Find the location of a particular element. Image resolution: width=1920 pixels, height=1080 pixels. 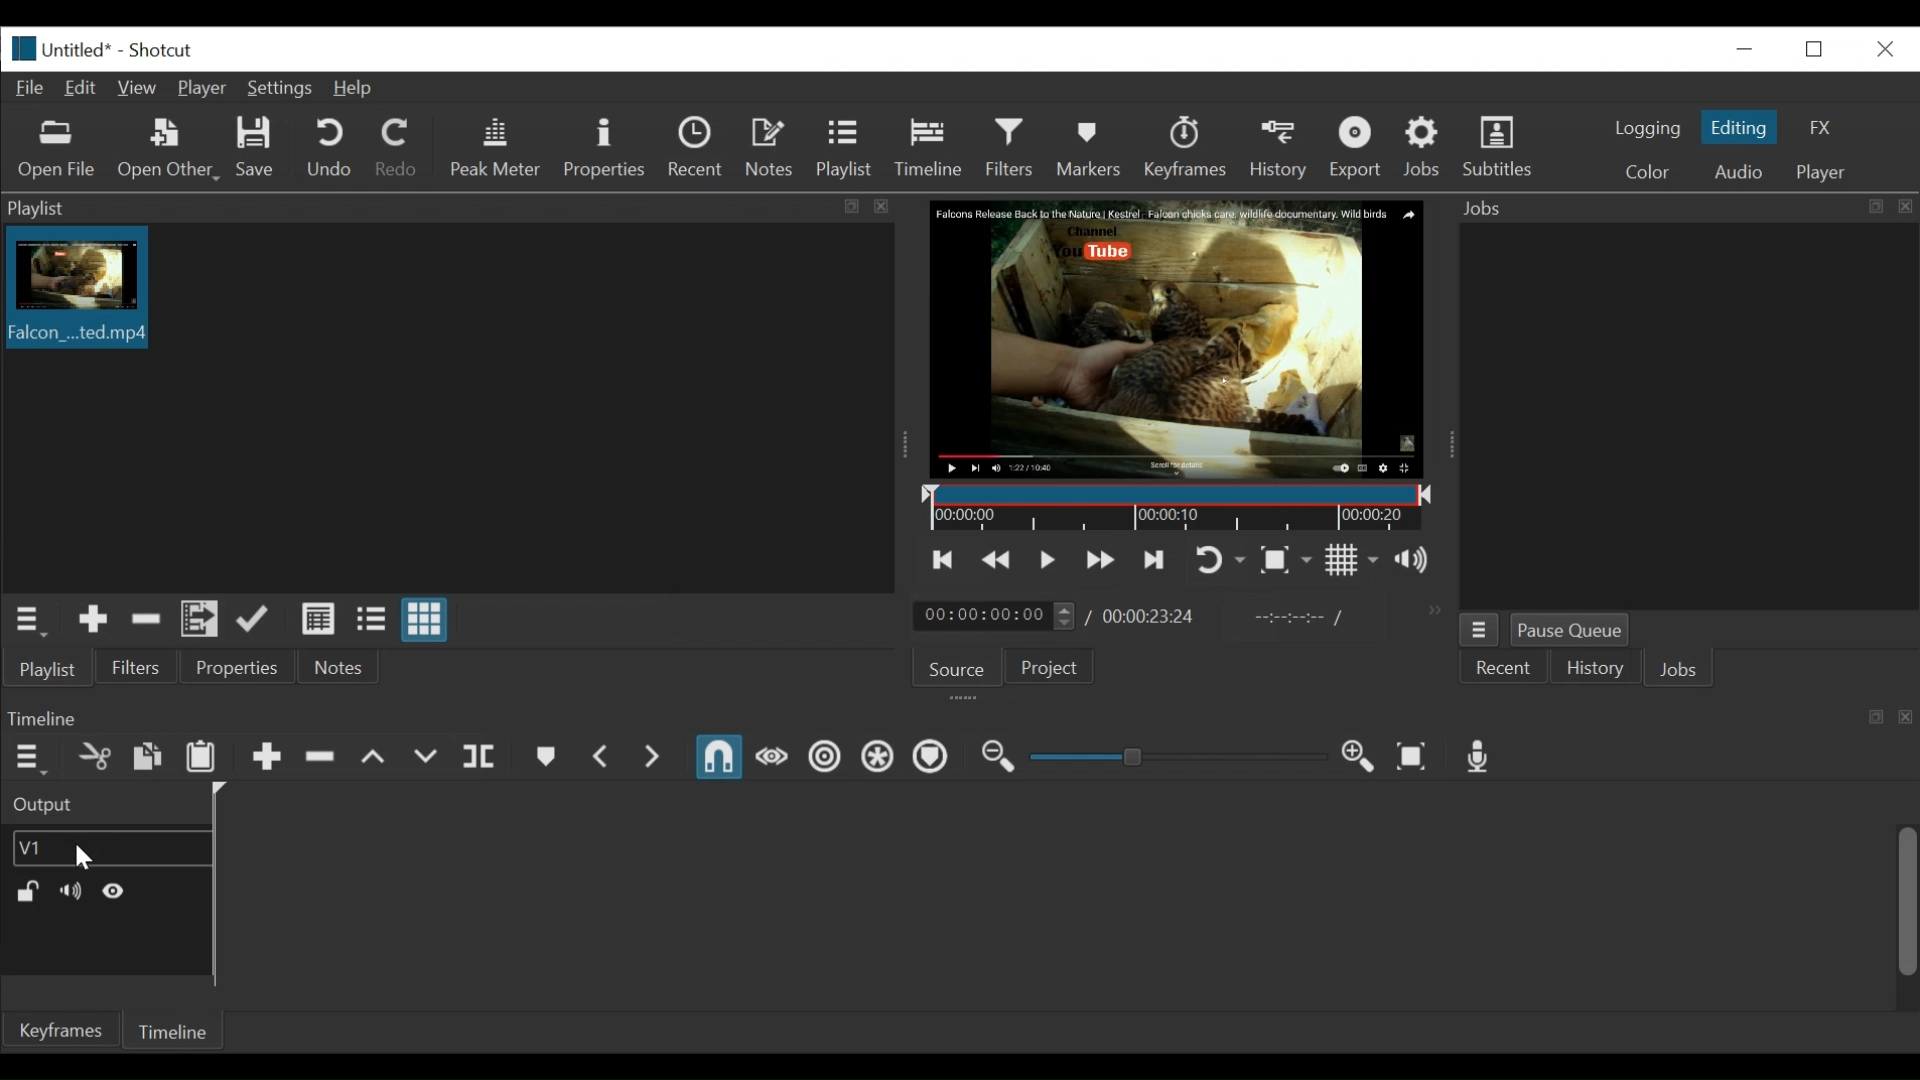

Video track name is located at coordinates (106, 847).